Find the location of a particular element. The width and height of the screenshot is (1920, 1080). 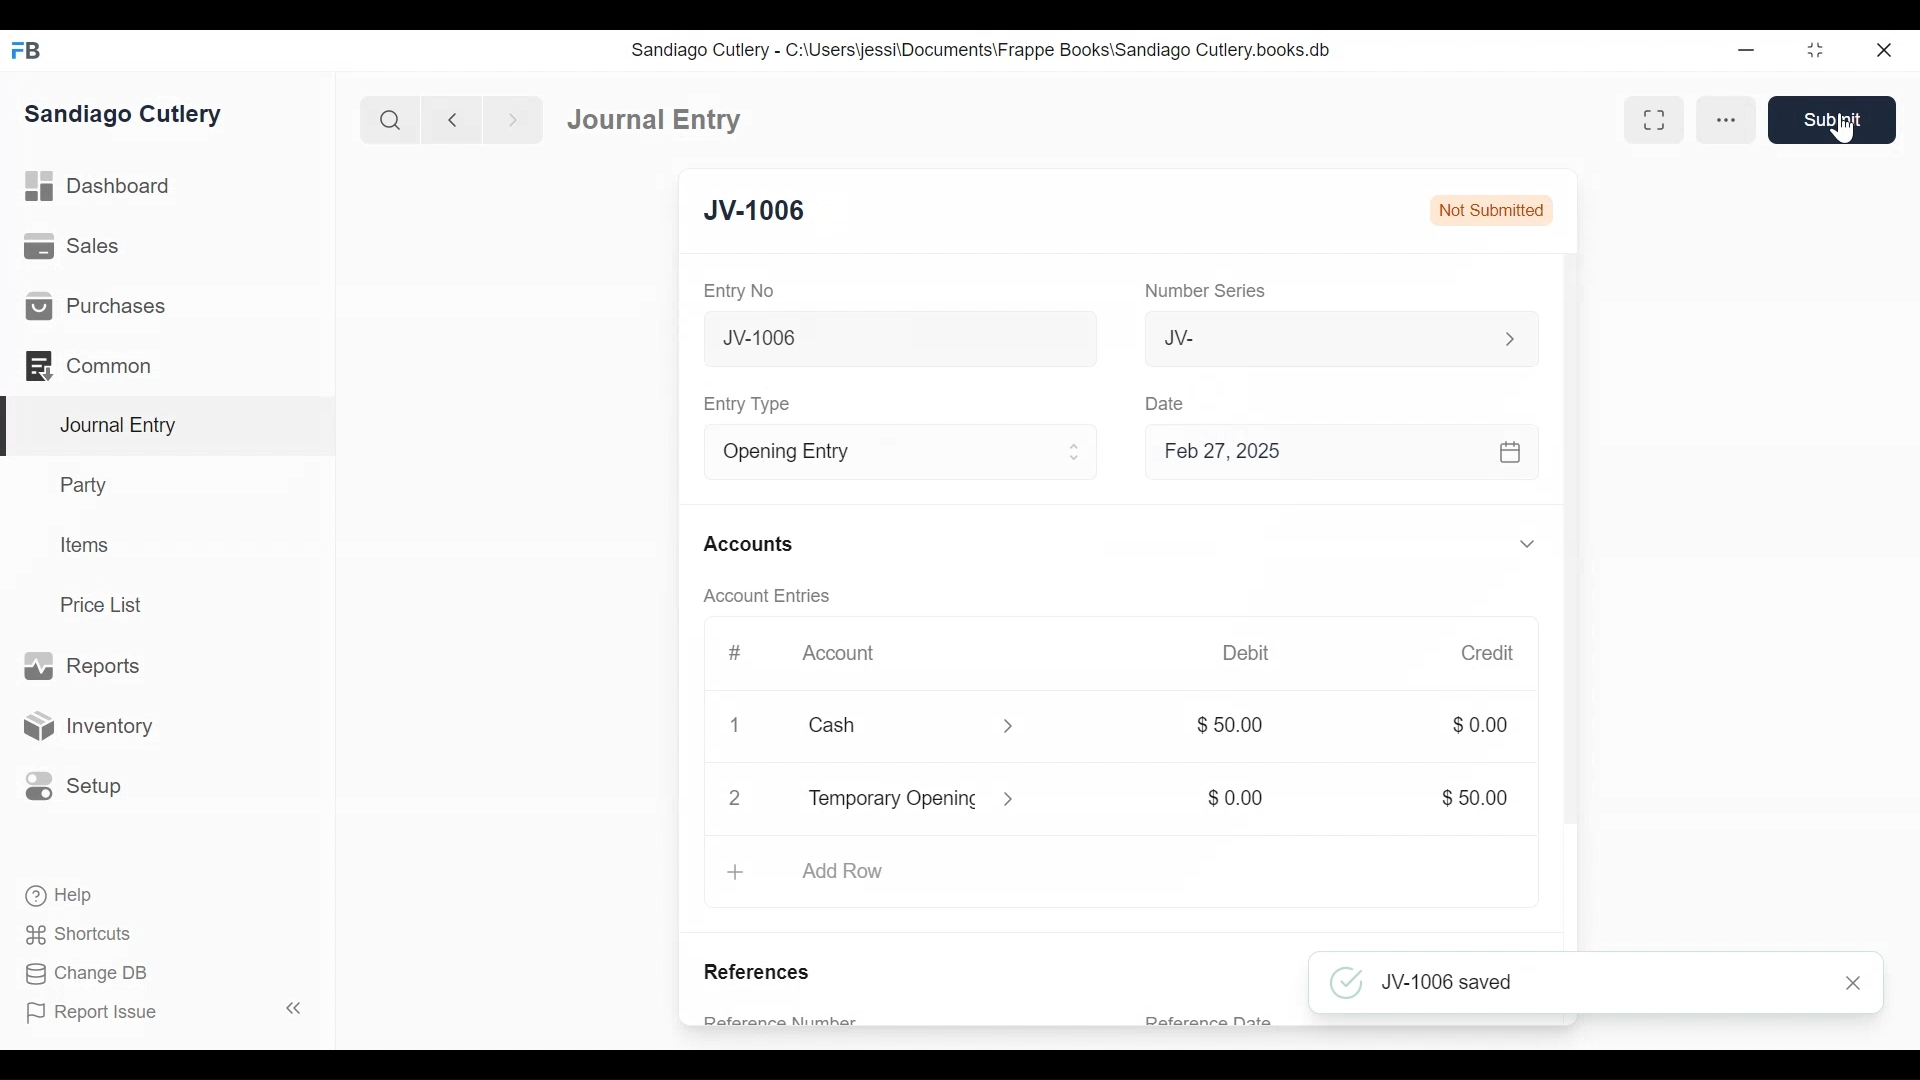

Date is located at coordinates (1168, 403).